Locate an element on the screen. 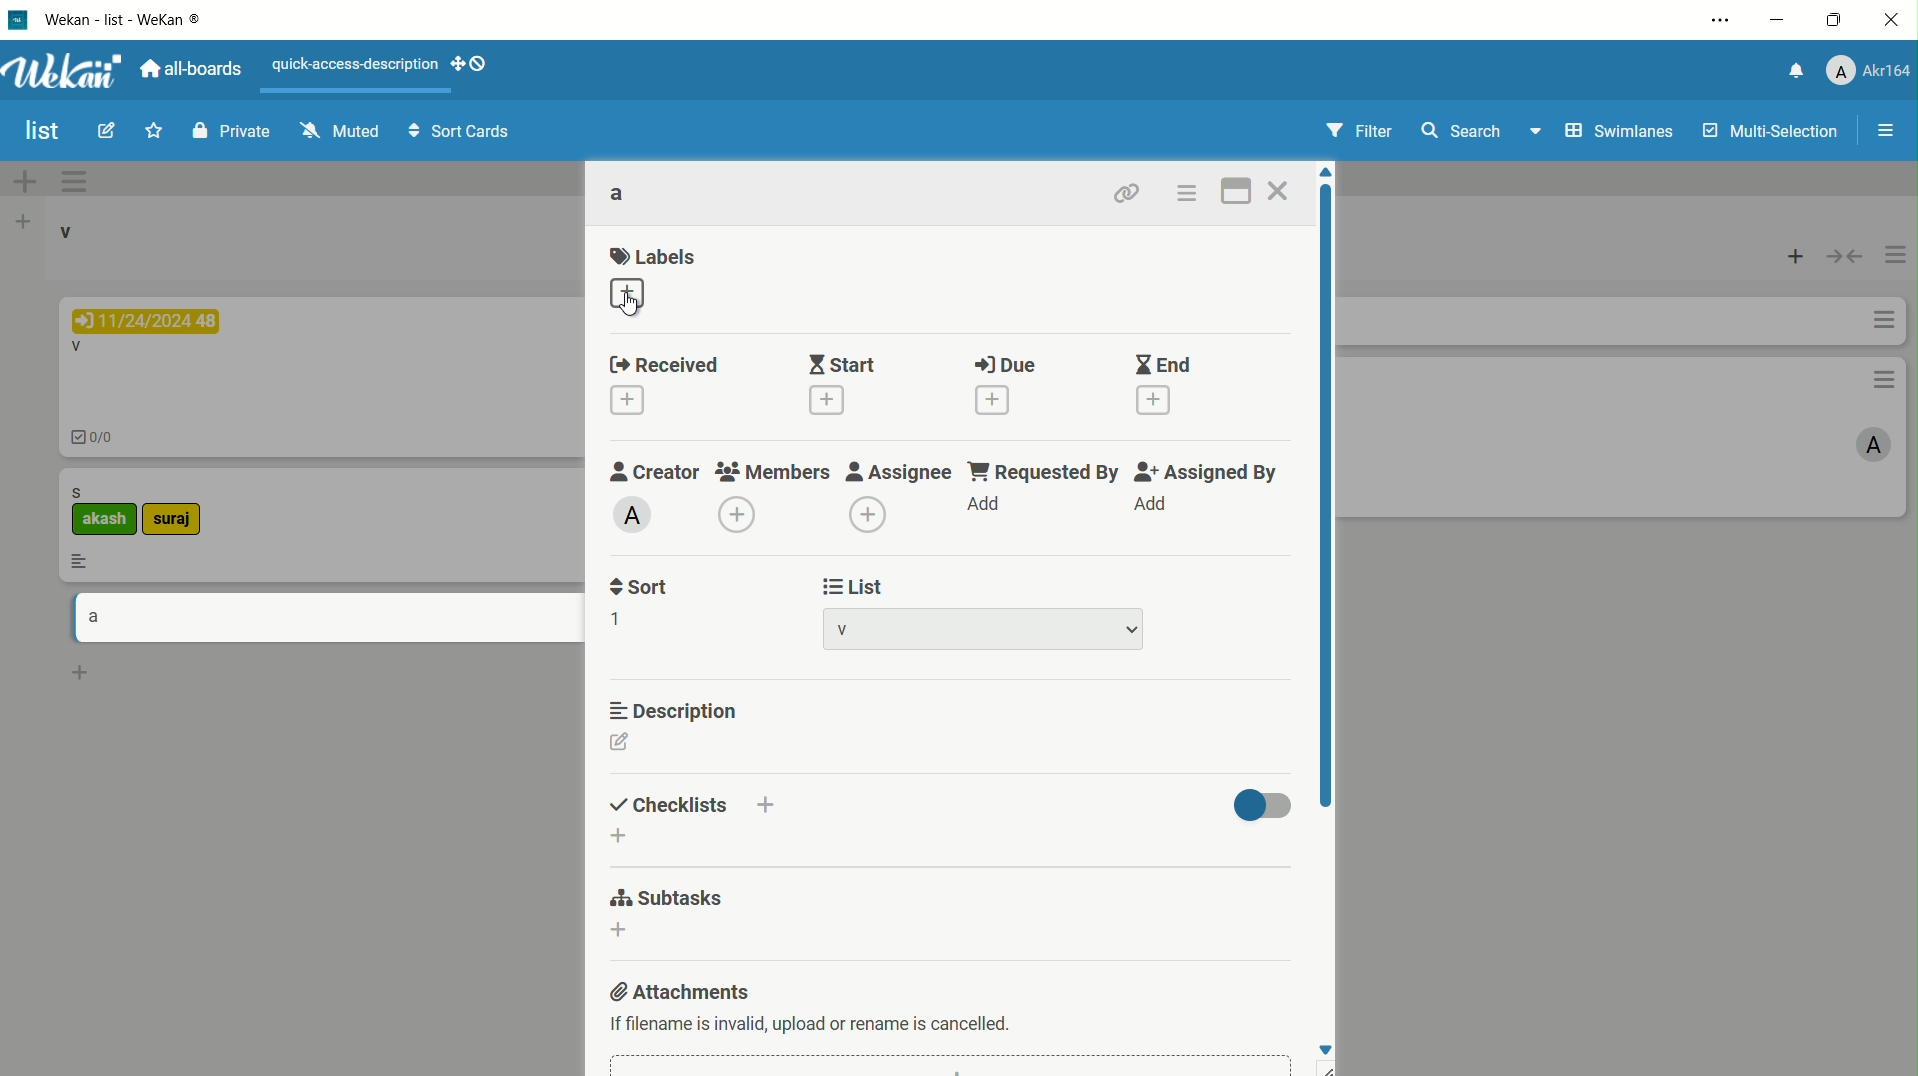 The image size is (1918, 1076). copy link to clipboard is located at coordinates (1123, 193).